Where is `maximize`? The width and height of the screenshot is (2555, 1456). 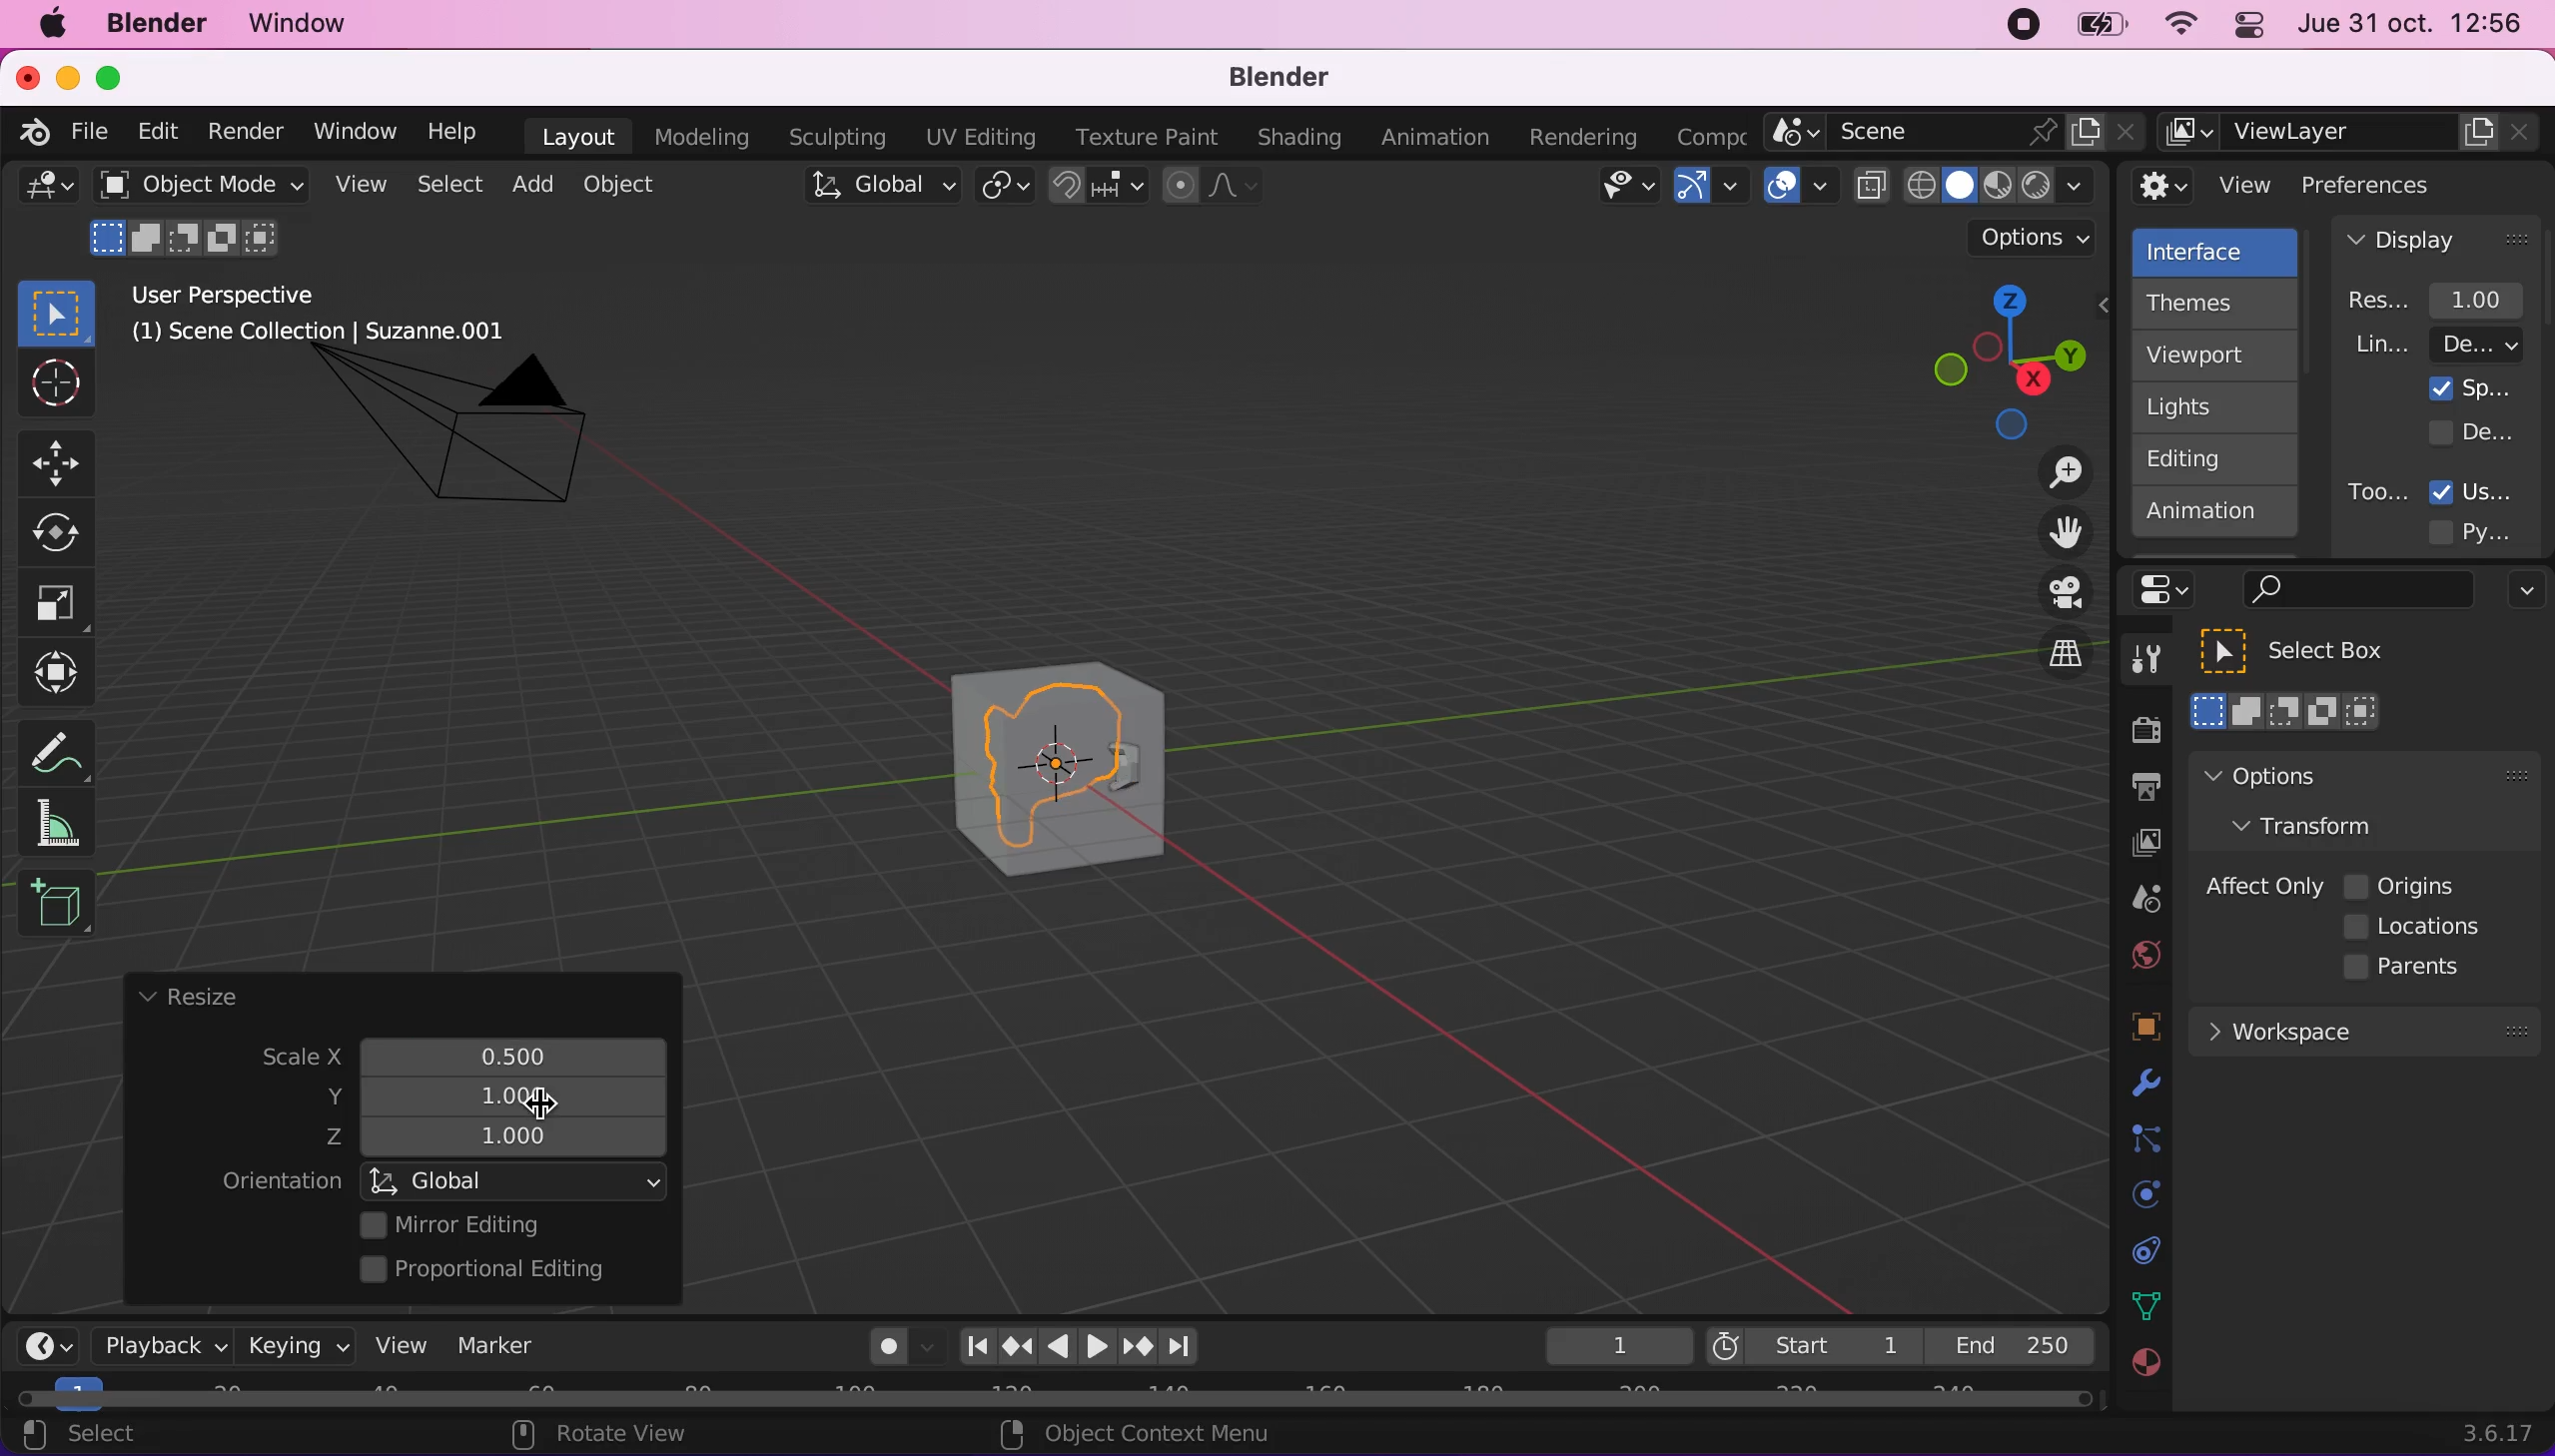 maximize is located at coordinates (120, 77).